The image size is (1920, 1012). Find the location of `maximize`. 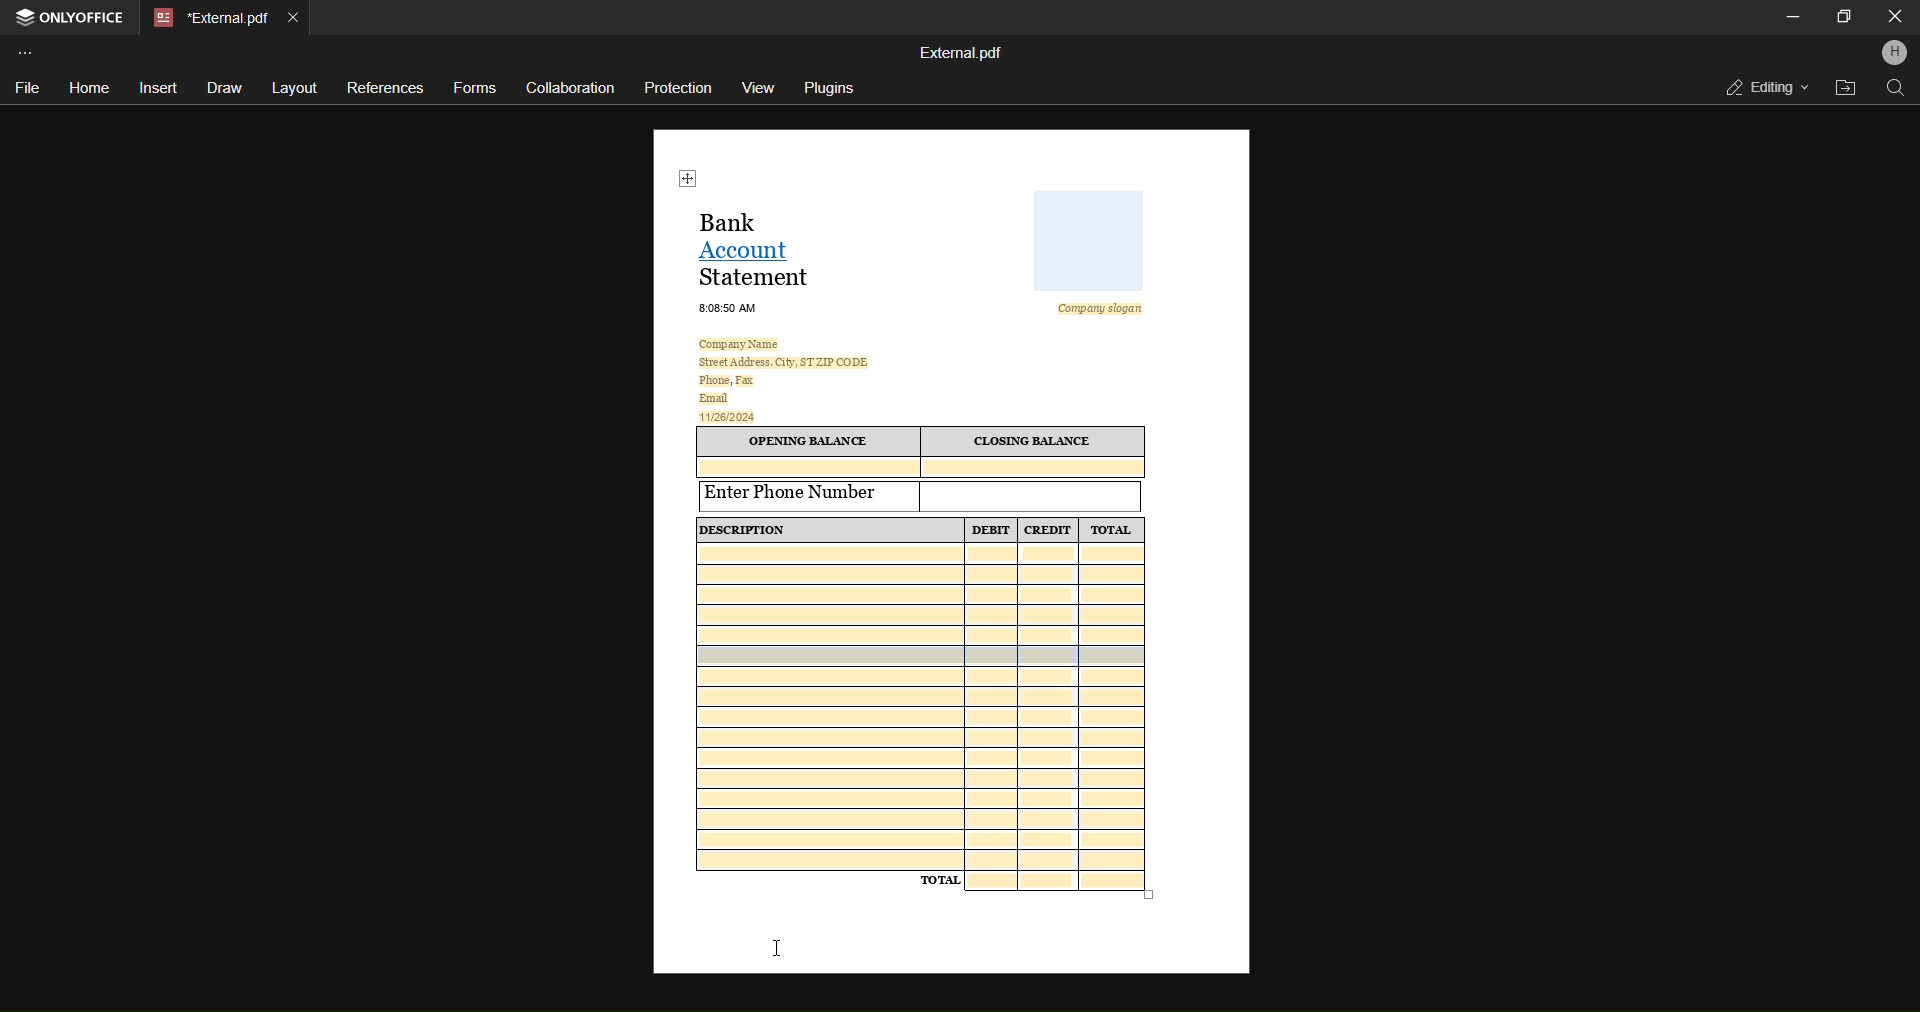

maximize is located at coordinates (1844, 15).